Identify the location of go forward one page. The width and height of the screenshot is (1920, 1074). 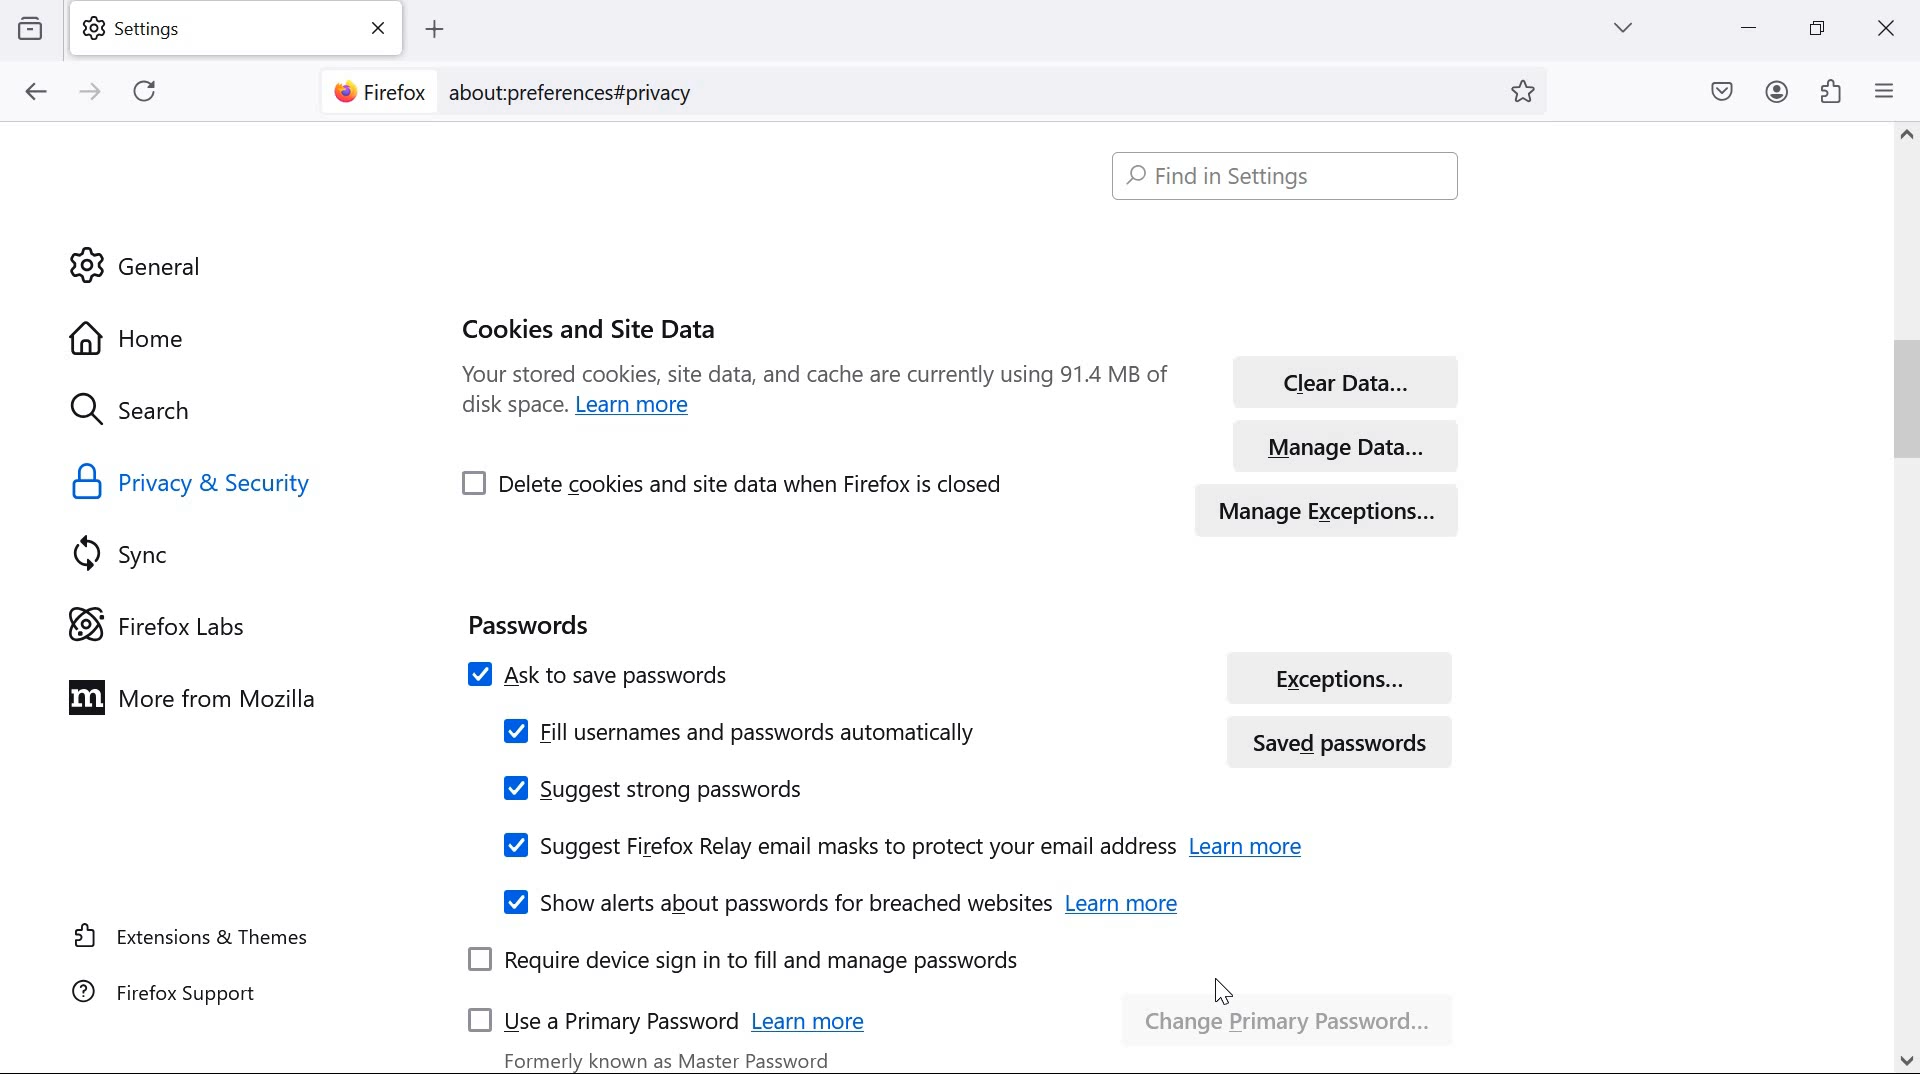
(93, 93).